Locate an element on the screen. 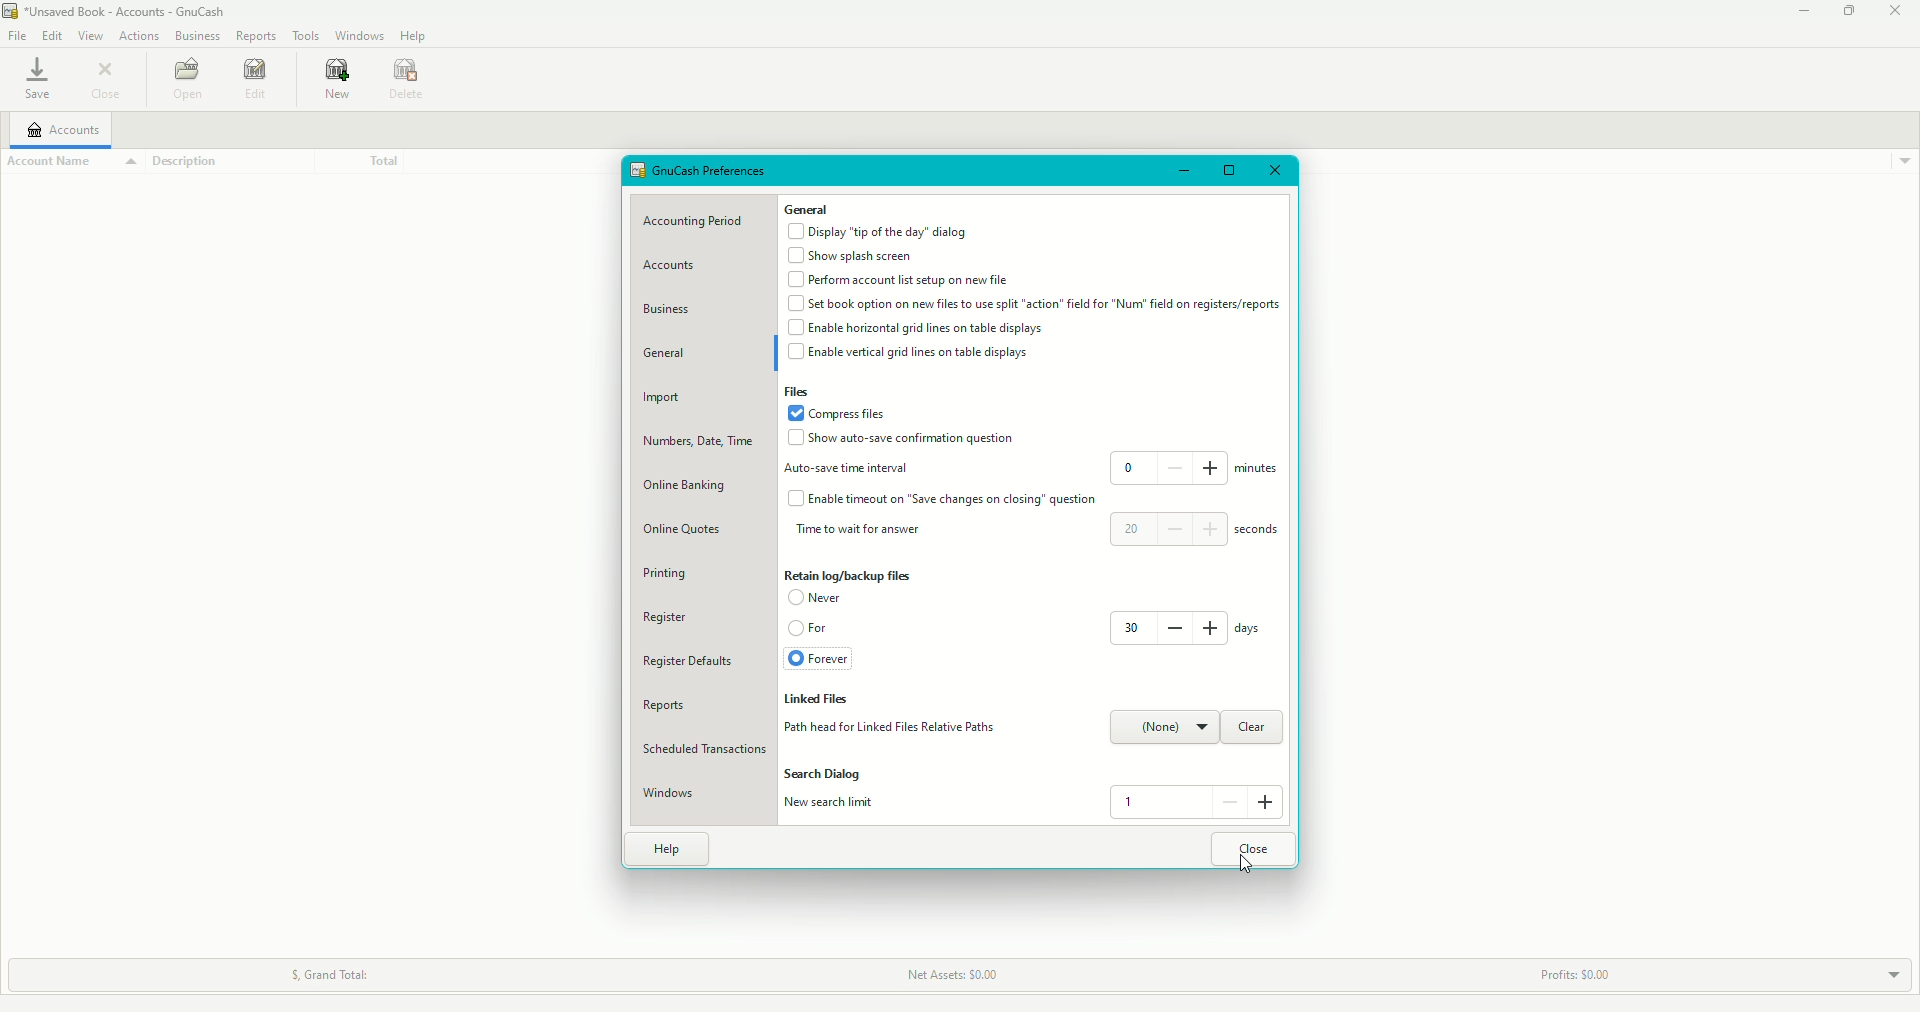 Image resolution: width=1920 pixels, height=1012 pixels. Set book option is located at coordinates (1035, 305).